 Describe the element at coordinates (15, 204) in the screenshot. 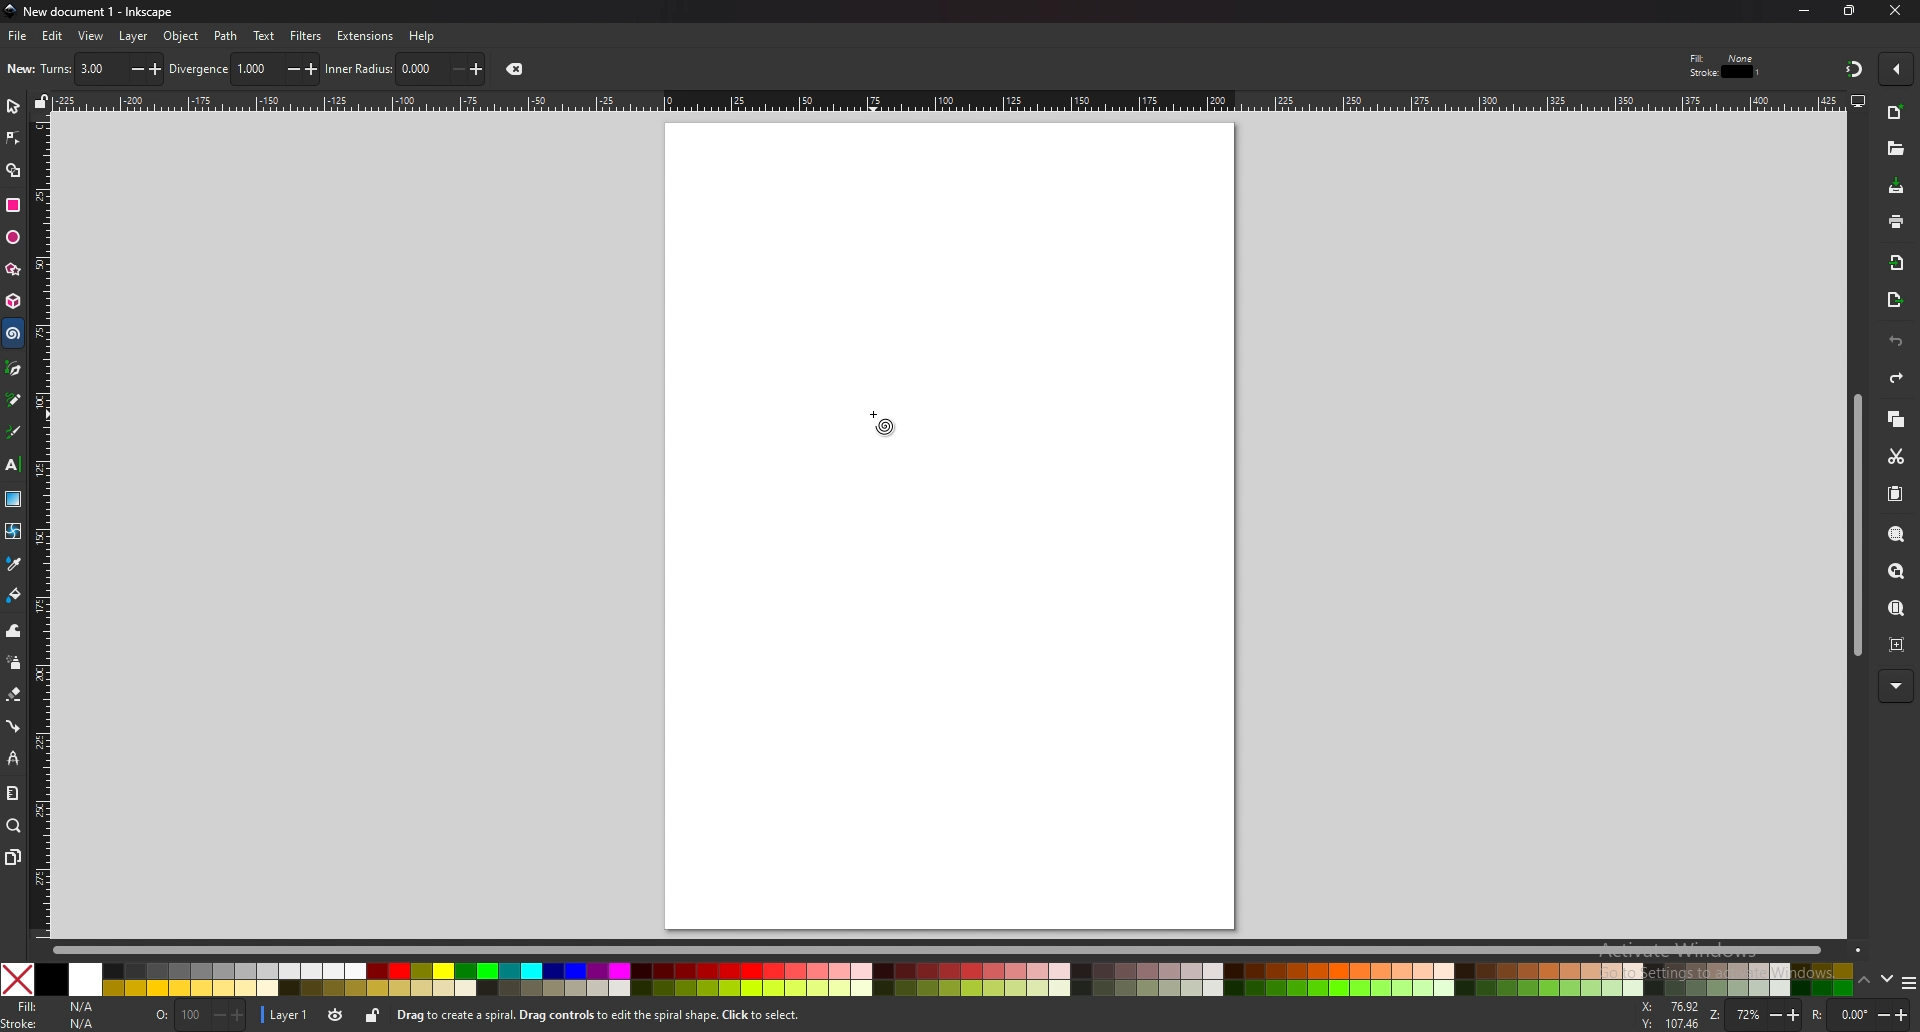

I see `rectangle` at that location.